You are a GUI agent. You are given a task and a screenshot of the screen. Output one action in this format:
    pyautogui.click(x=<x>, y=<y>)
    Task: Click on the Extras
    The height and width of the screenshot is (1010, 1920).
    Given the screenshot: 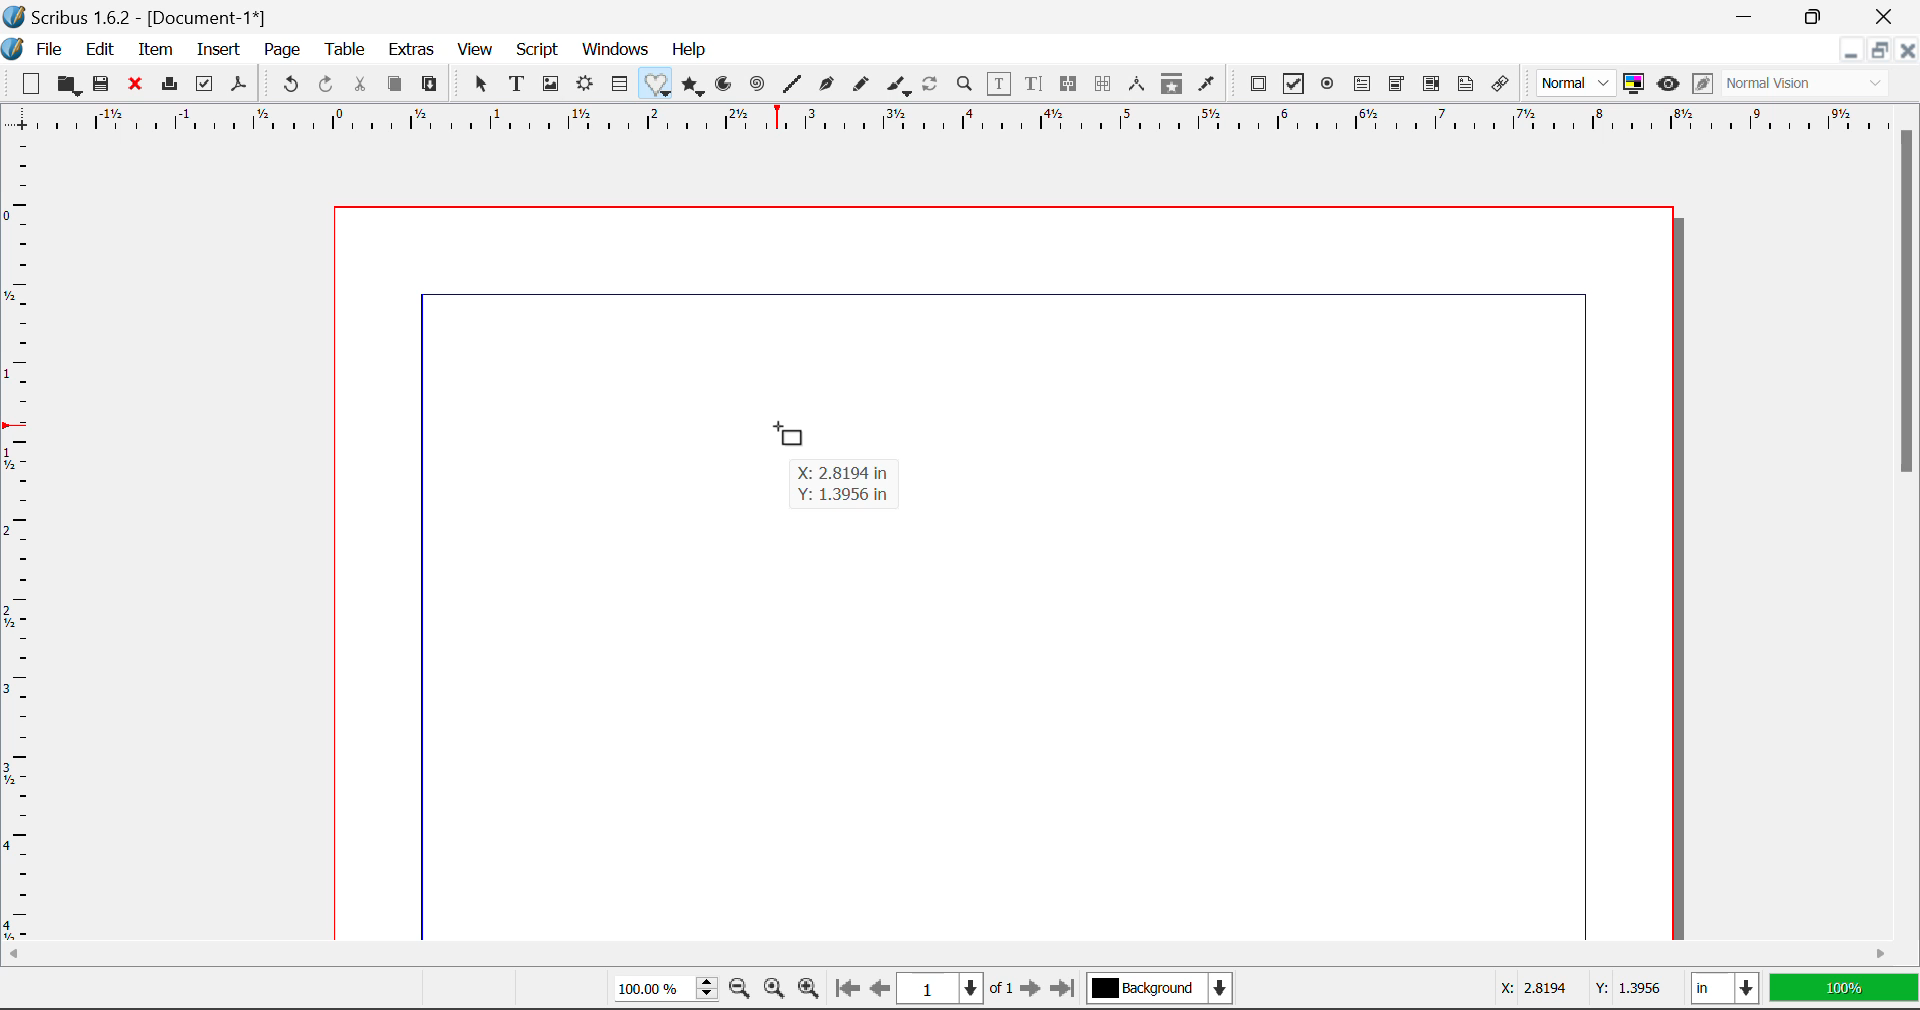 What is the action you would take?
    pyautogui.click(x=415, y=51)
    